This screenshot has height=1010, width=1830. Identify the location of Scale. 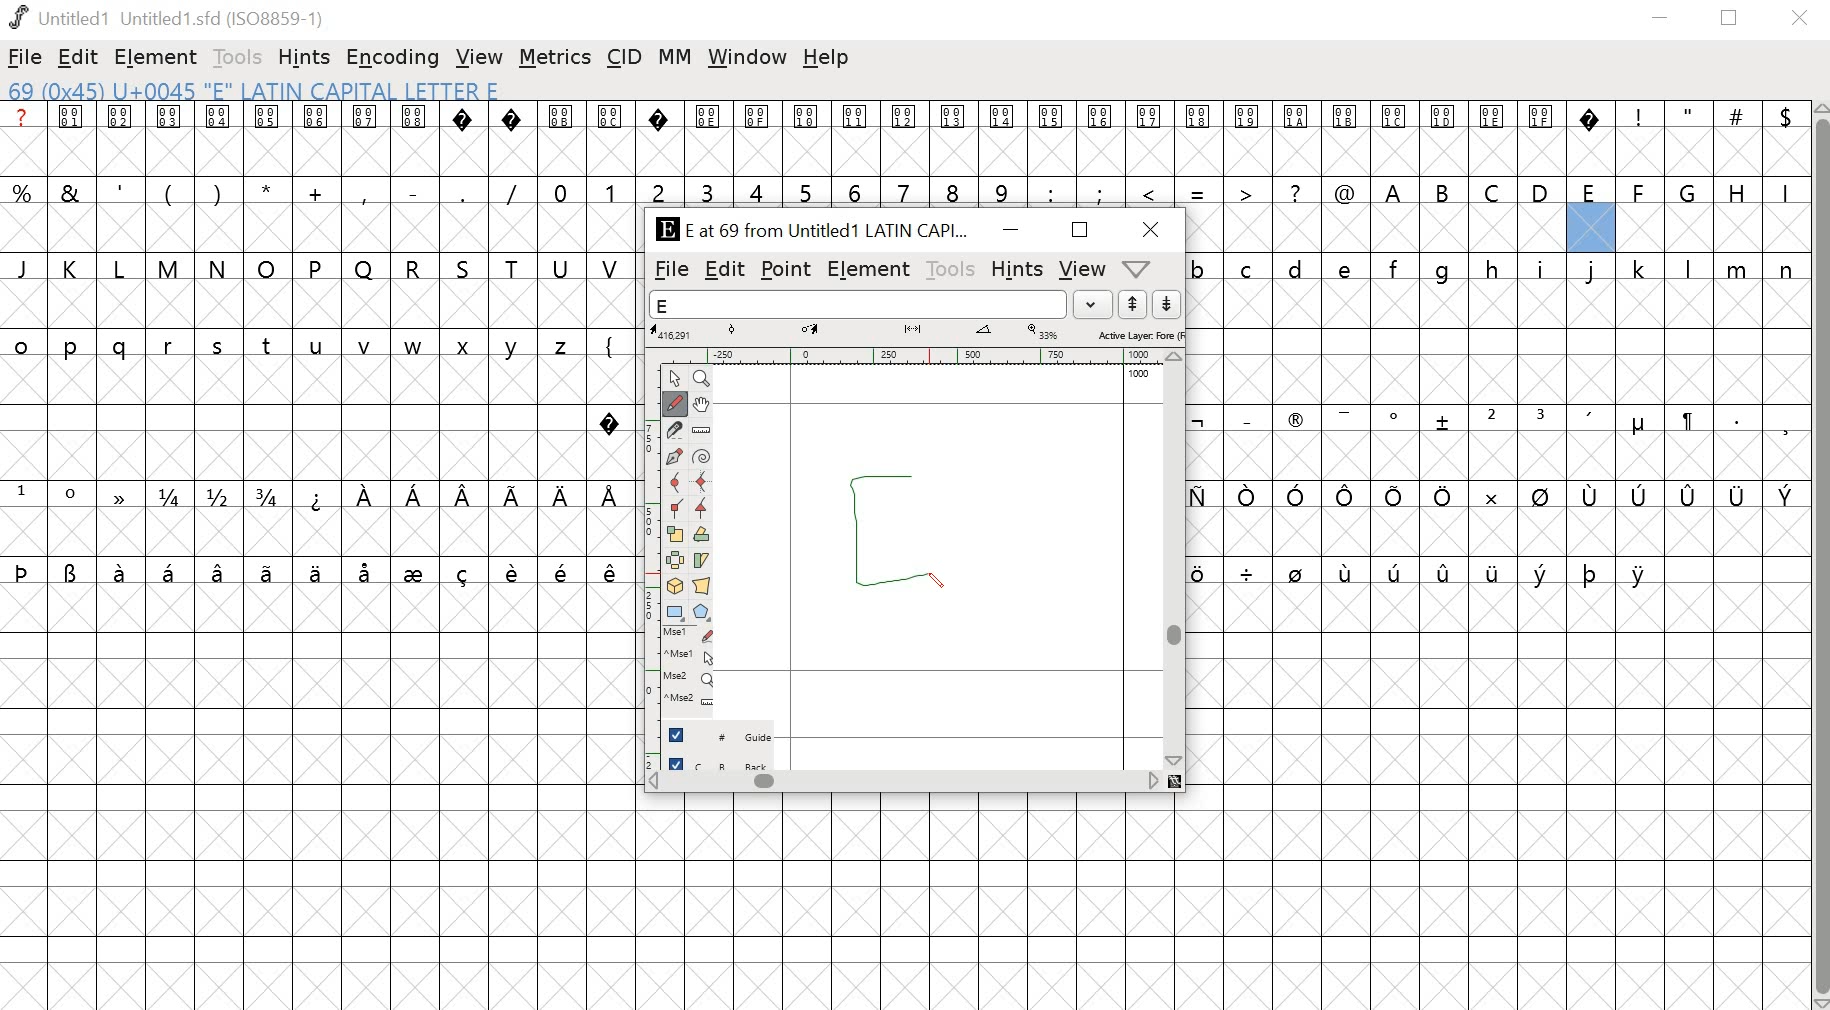
(676, 535).